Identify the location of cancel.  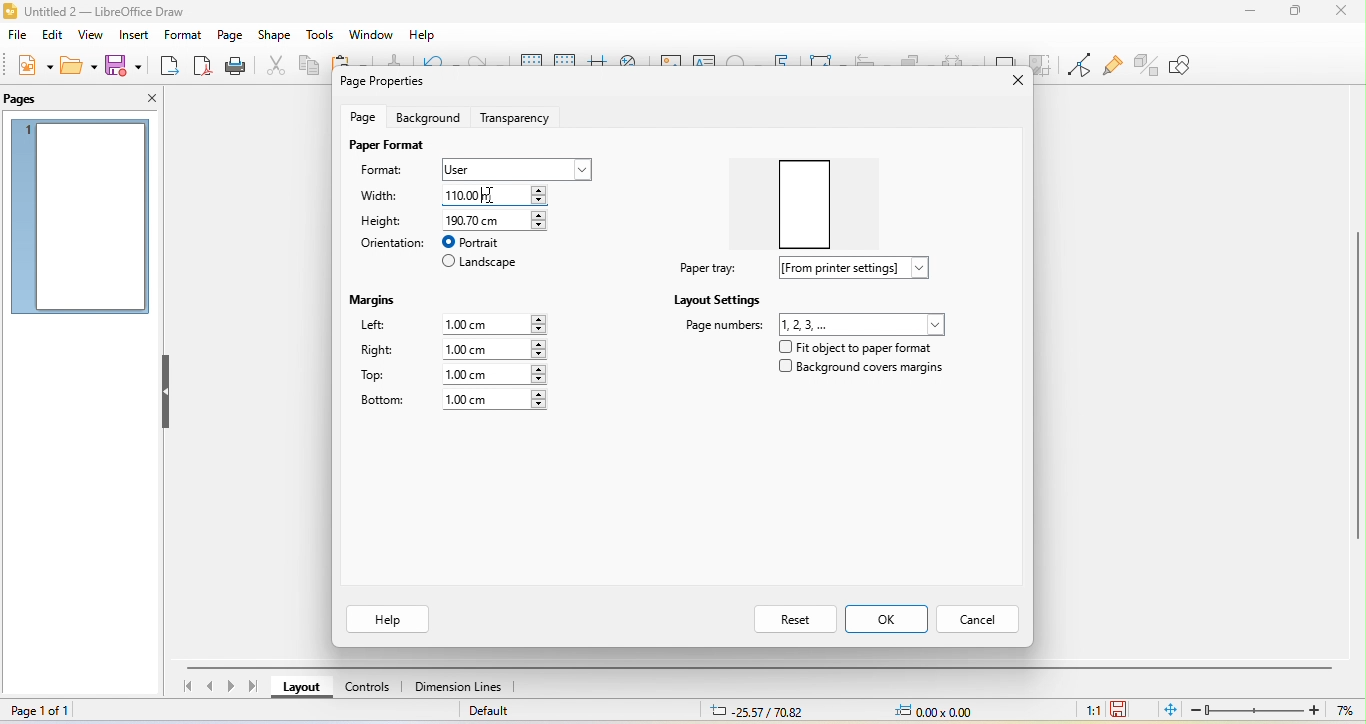
(981, 617).